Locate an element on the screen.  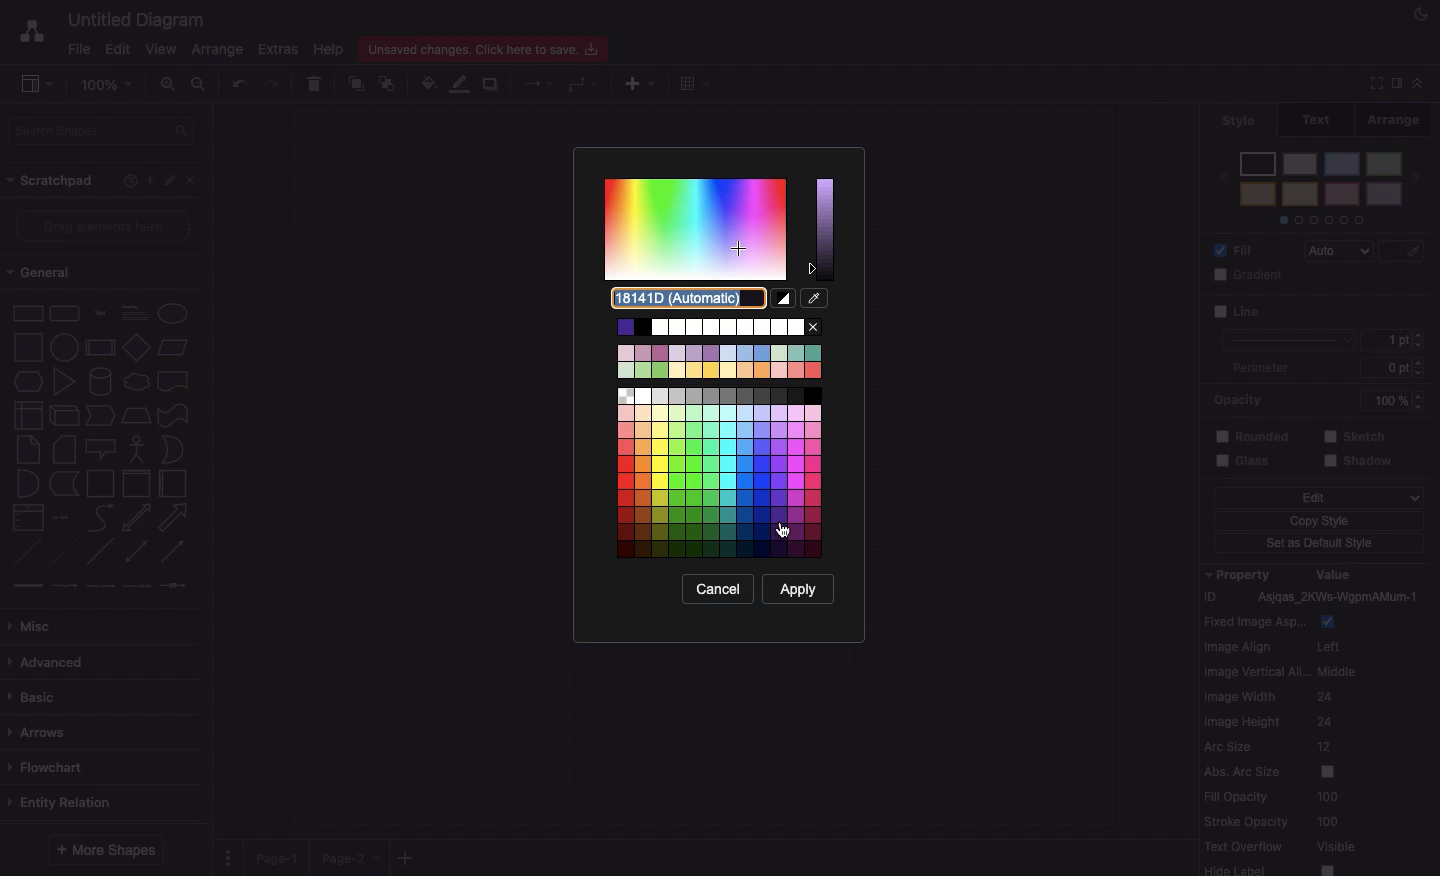
triangle is located at coordinates (63, 382).